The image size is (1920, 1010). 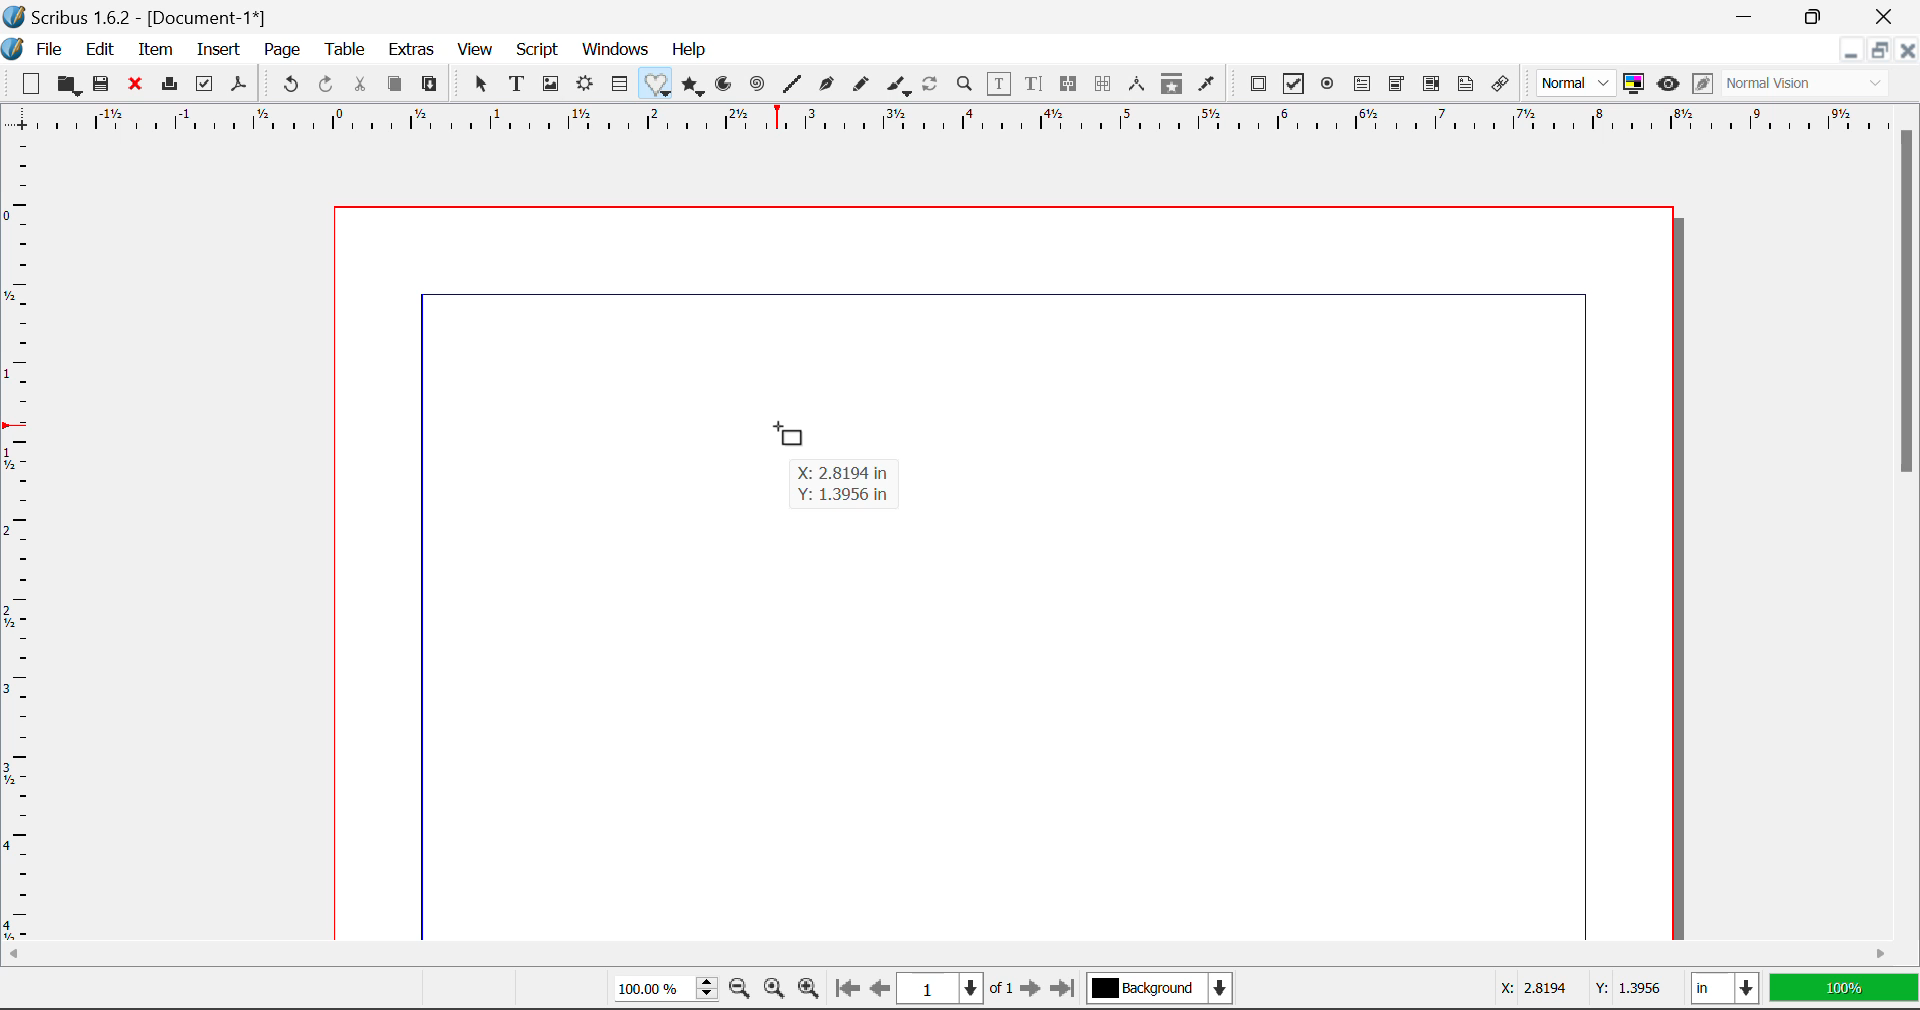 What do you see at coordinates (1032, 990) in the screenshot?
I see `Next` at bounding box center [1032, 990].